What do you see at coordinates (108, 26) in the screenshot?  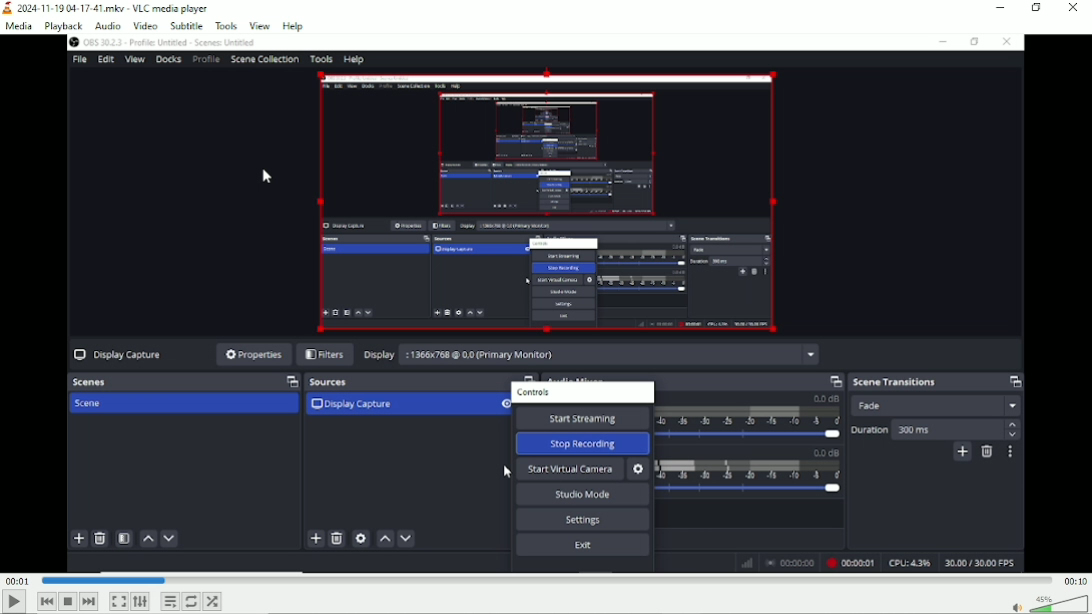 I see `audio` at bounding box center [108, 26].